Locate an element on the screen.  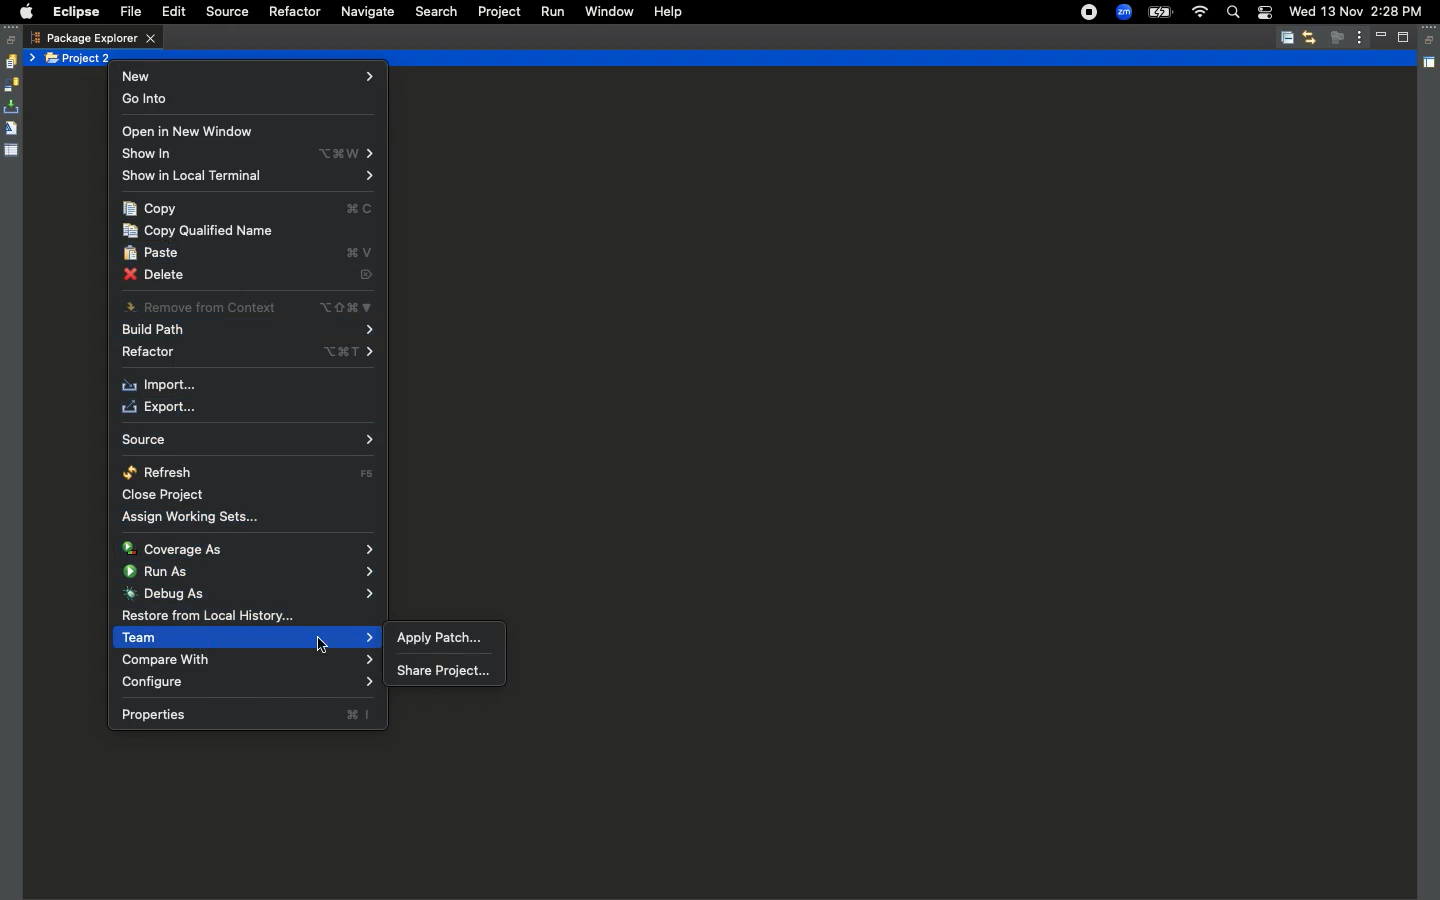
Project 2 is located at coordinates (80, 59).